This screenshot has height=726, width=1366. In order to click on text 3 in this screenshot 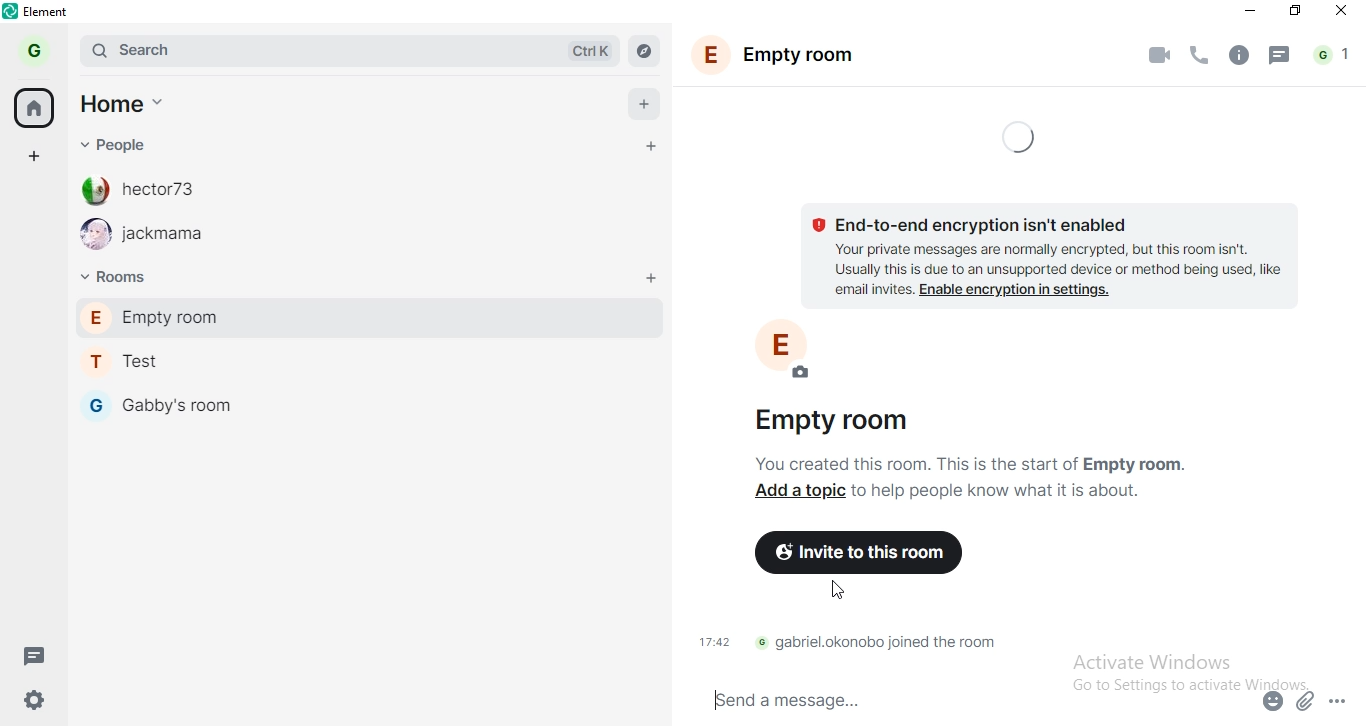, I will do `click(860, 644)`.